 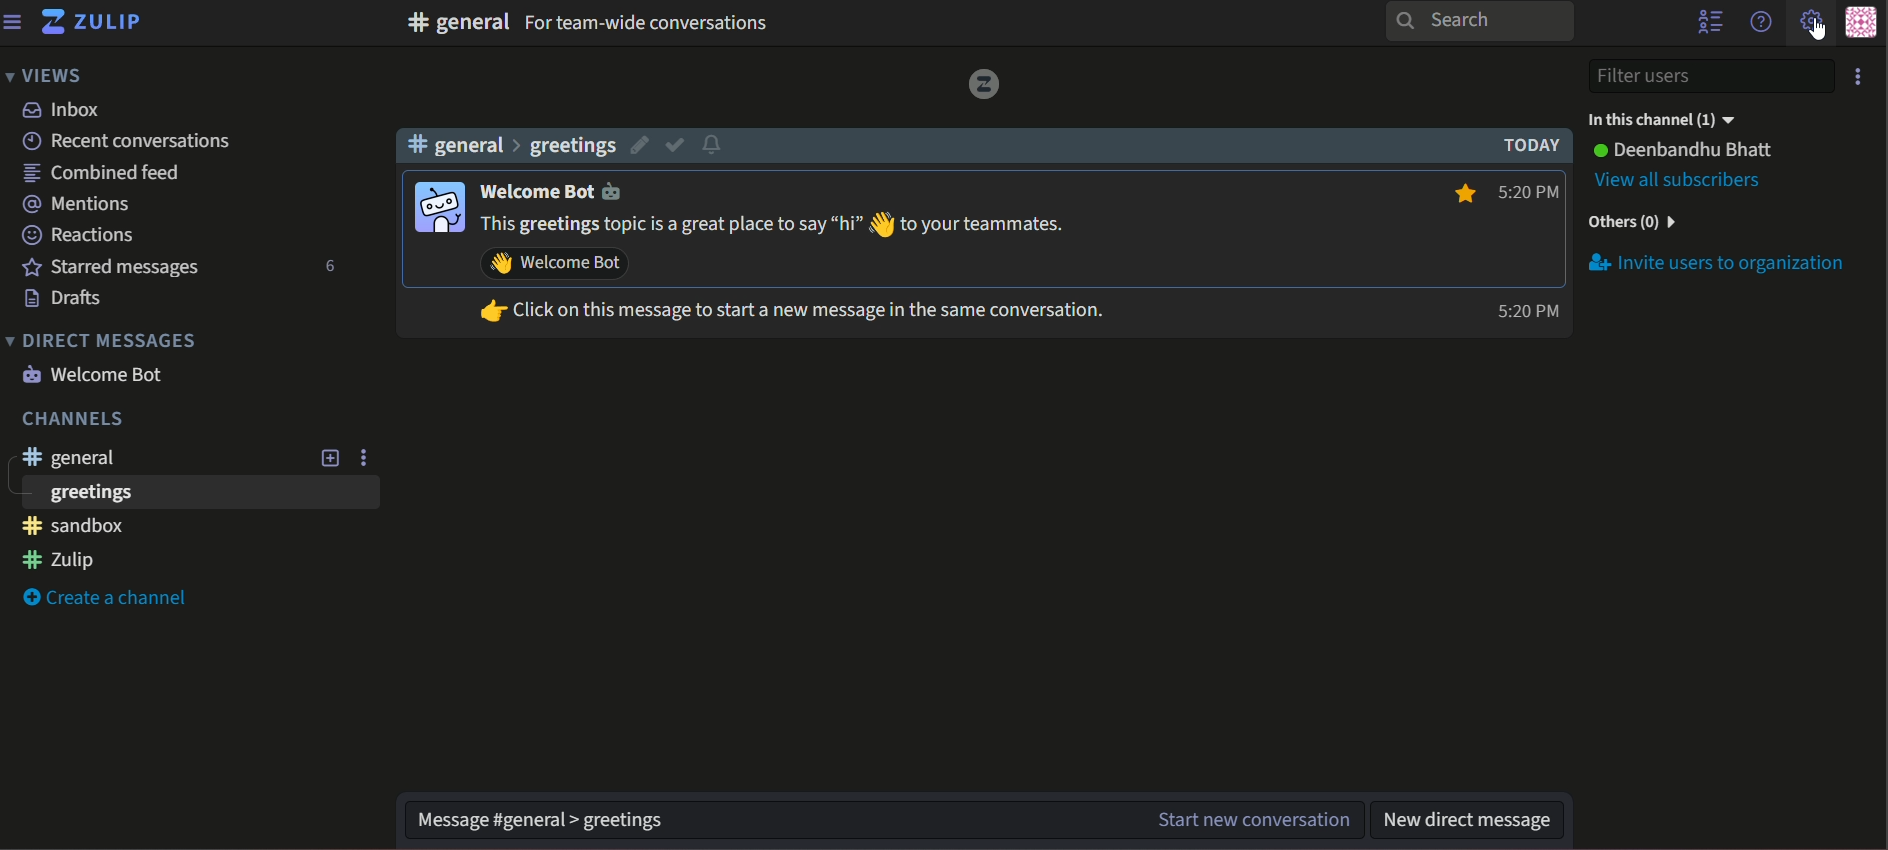 What do you see at coordinates (45, 74) in the screenshot?
I see `views` at bounding box center [45, 74].